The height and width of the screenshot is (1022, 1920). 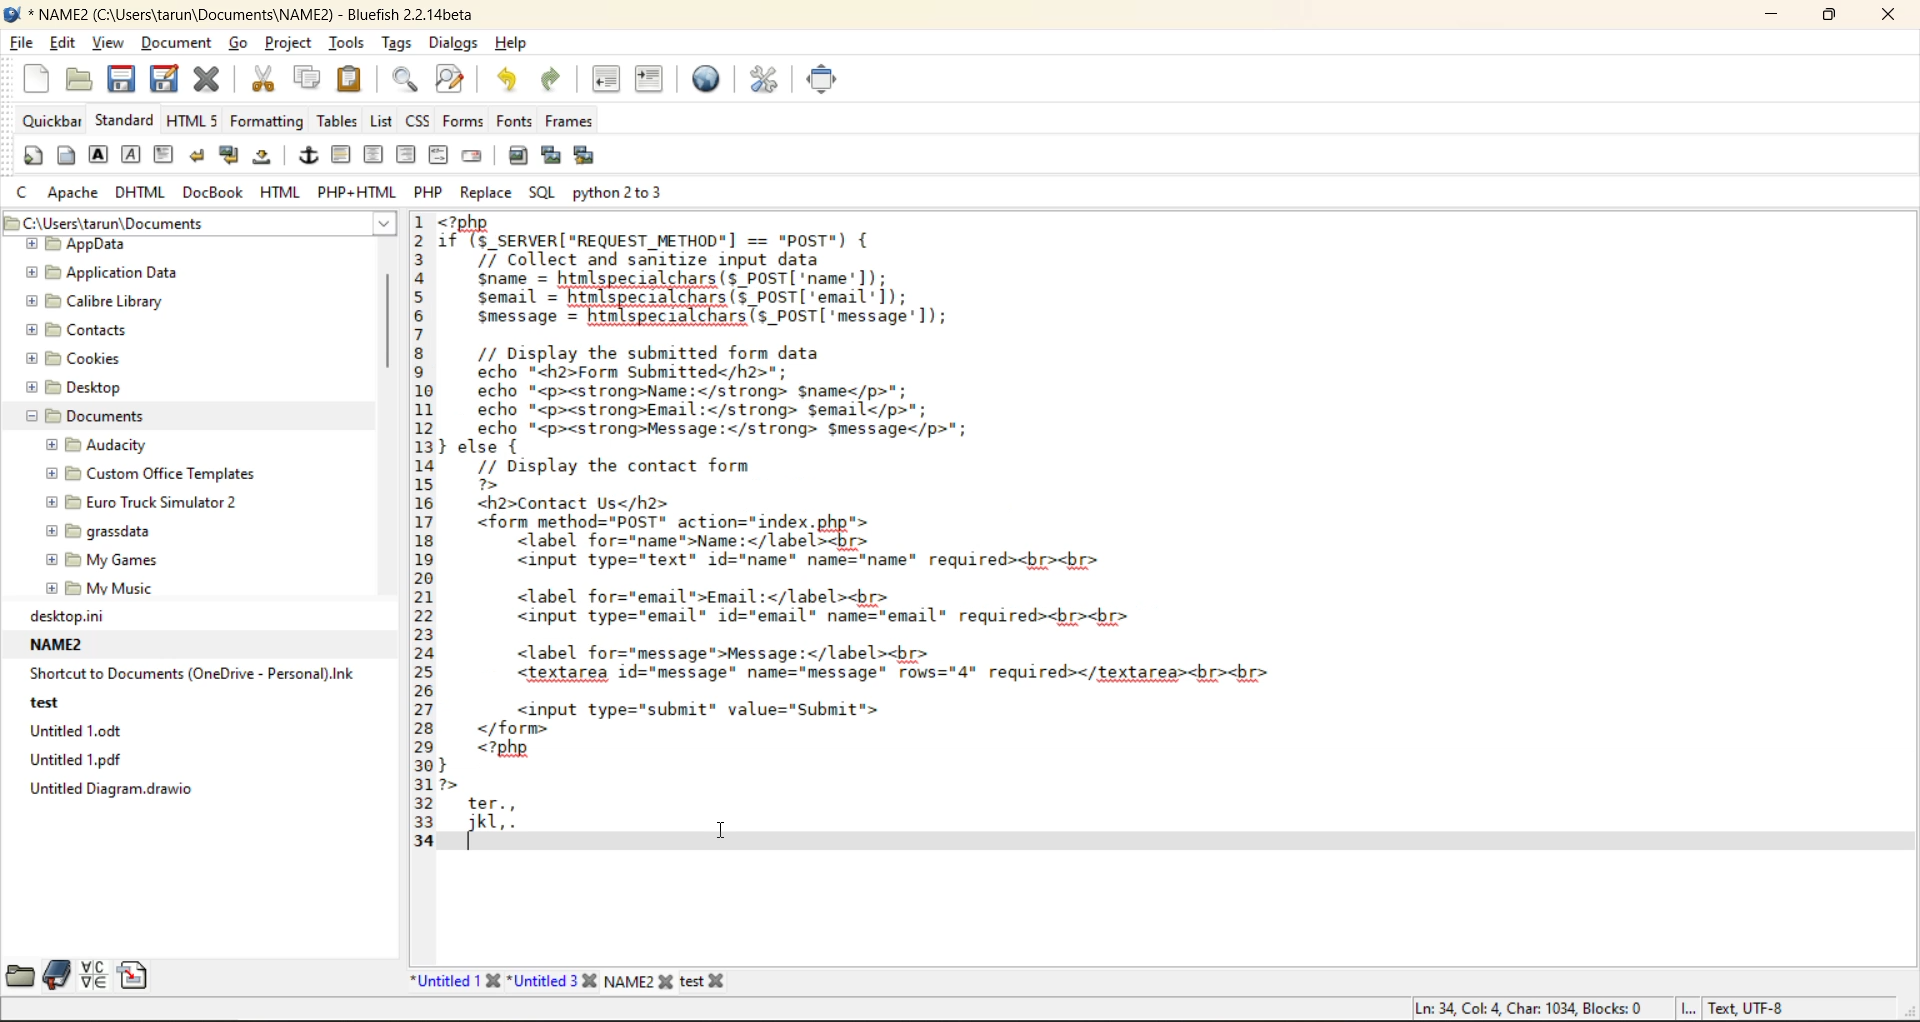 I want to click on center, so click(x=376, y=158).